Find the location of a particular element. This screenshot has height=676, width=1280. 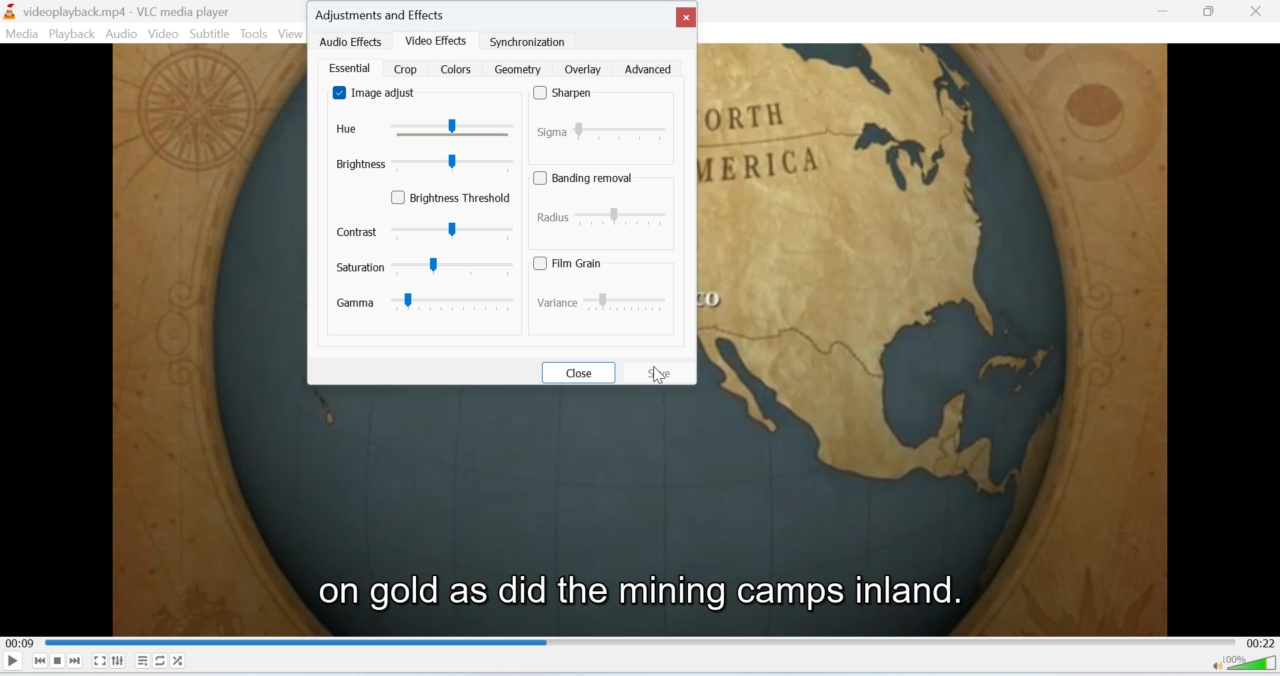

brightness threshold is located at coordinates (455, 197).